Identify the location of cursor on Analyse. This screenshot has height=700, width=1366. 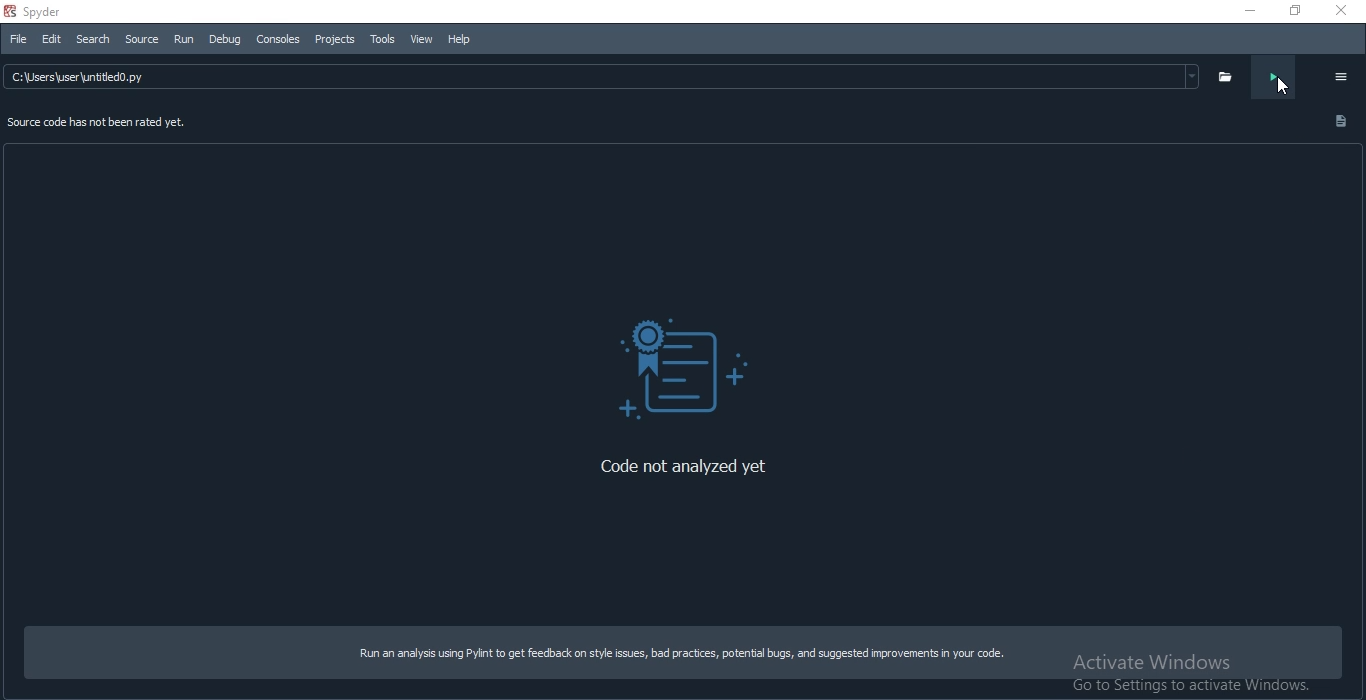
(1289, 88).